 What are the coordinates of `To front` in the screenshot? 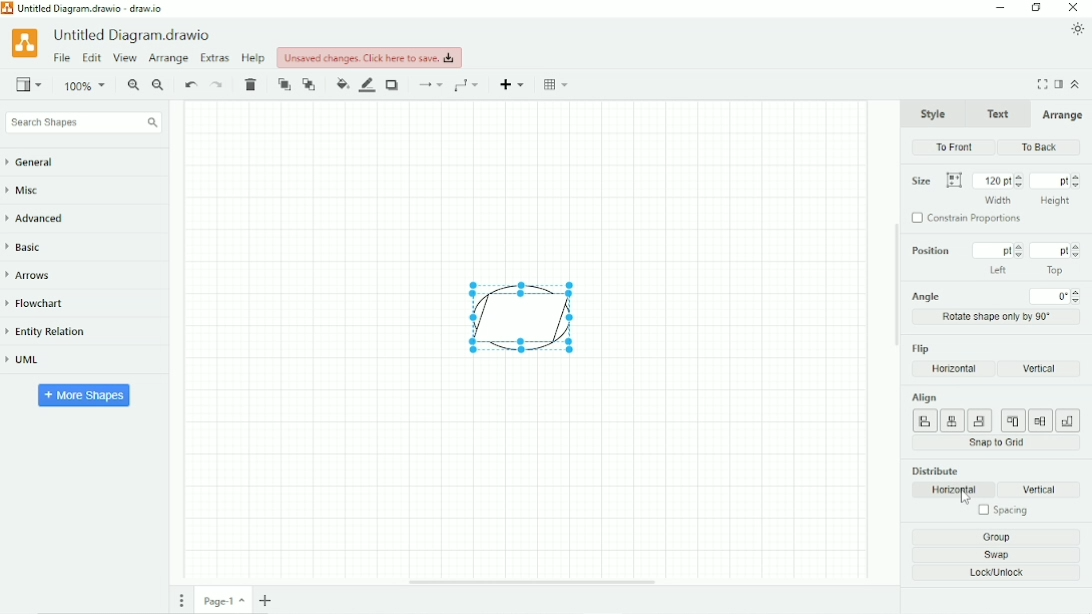 It's located at (284, 85).